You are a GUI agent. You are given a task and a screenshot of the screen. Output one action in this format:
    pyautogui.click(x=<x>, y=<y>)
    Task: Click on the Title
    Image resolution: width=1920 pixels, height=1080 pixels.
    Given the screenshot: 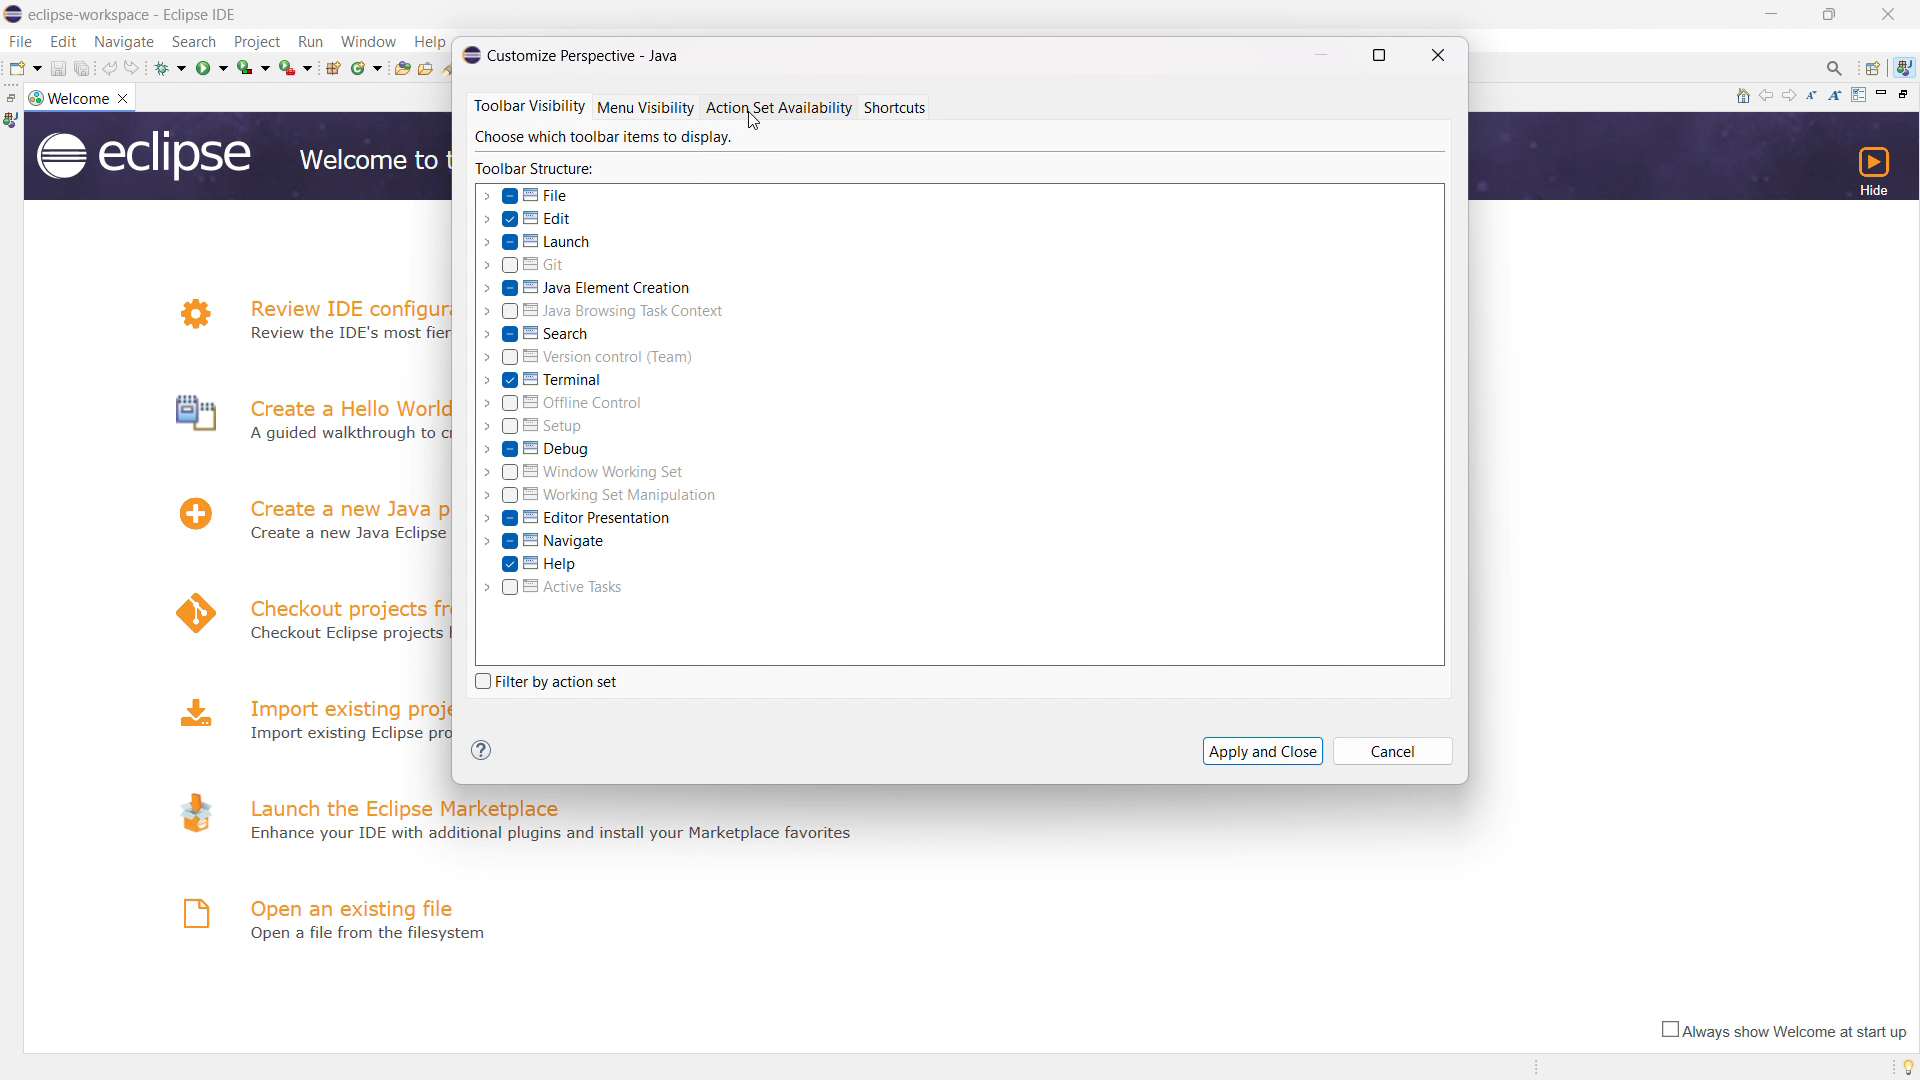 What is the action you would take?
    pyautogui.click(x=146, y=13)
    